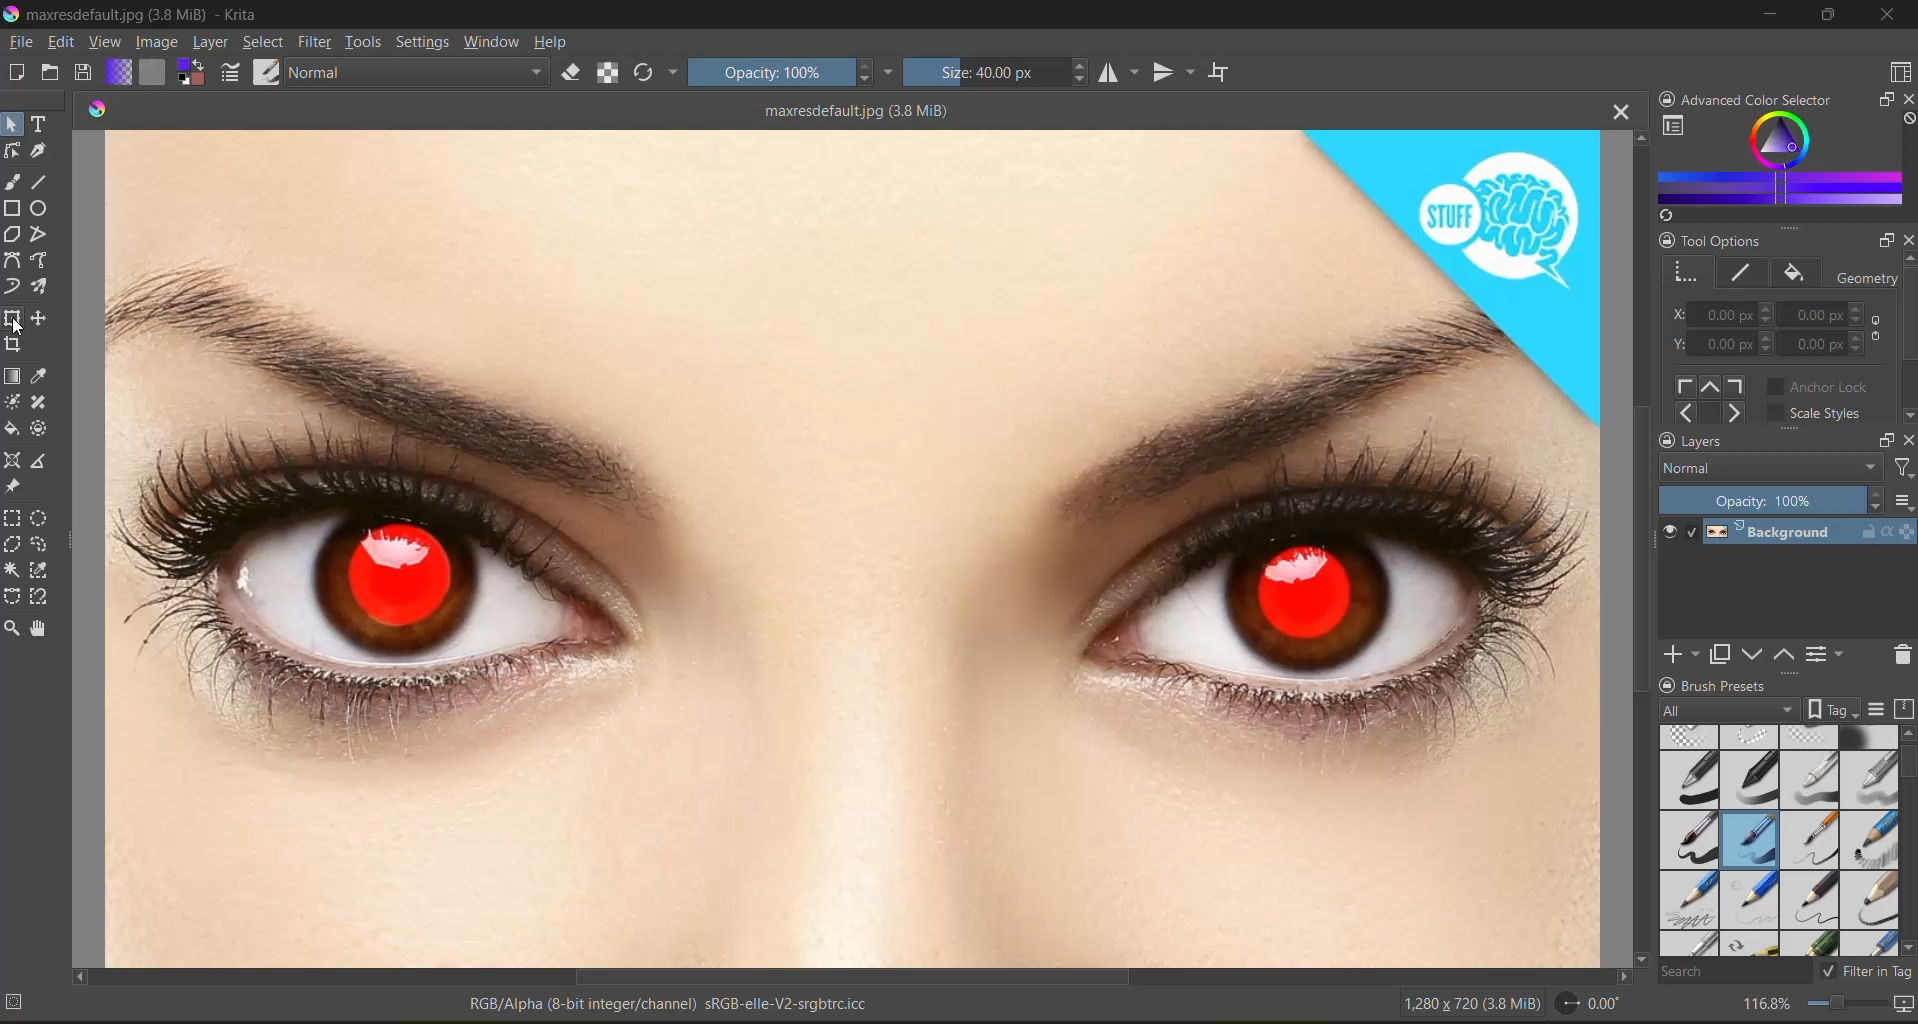 The width and height of the screenshot is (1918, 1024). Describe the element at coordinates (1618, 113) in the screenshot. I see `close tab` at that location.